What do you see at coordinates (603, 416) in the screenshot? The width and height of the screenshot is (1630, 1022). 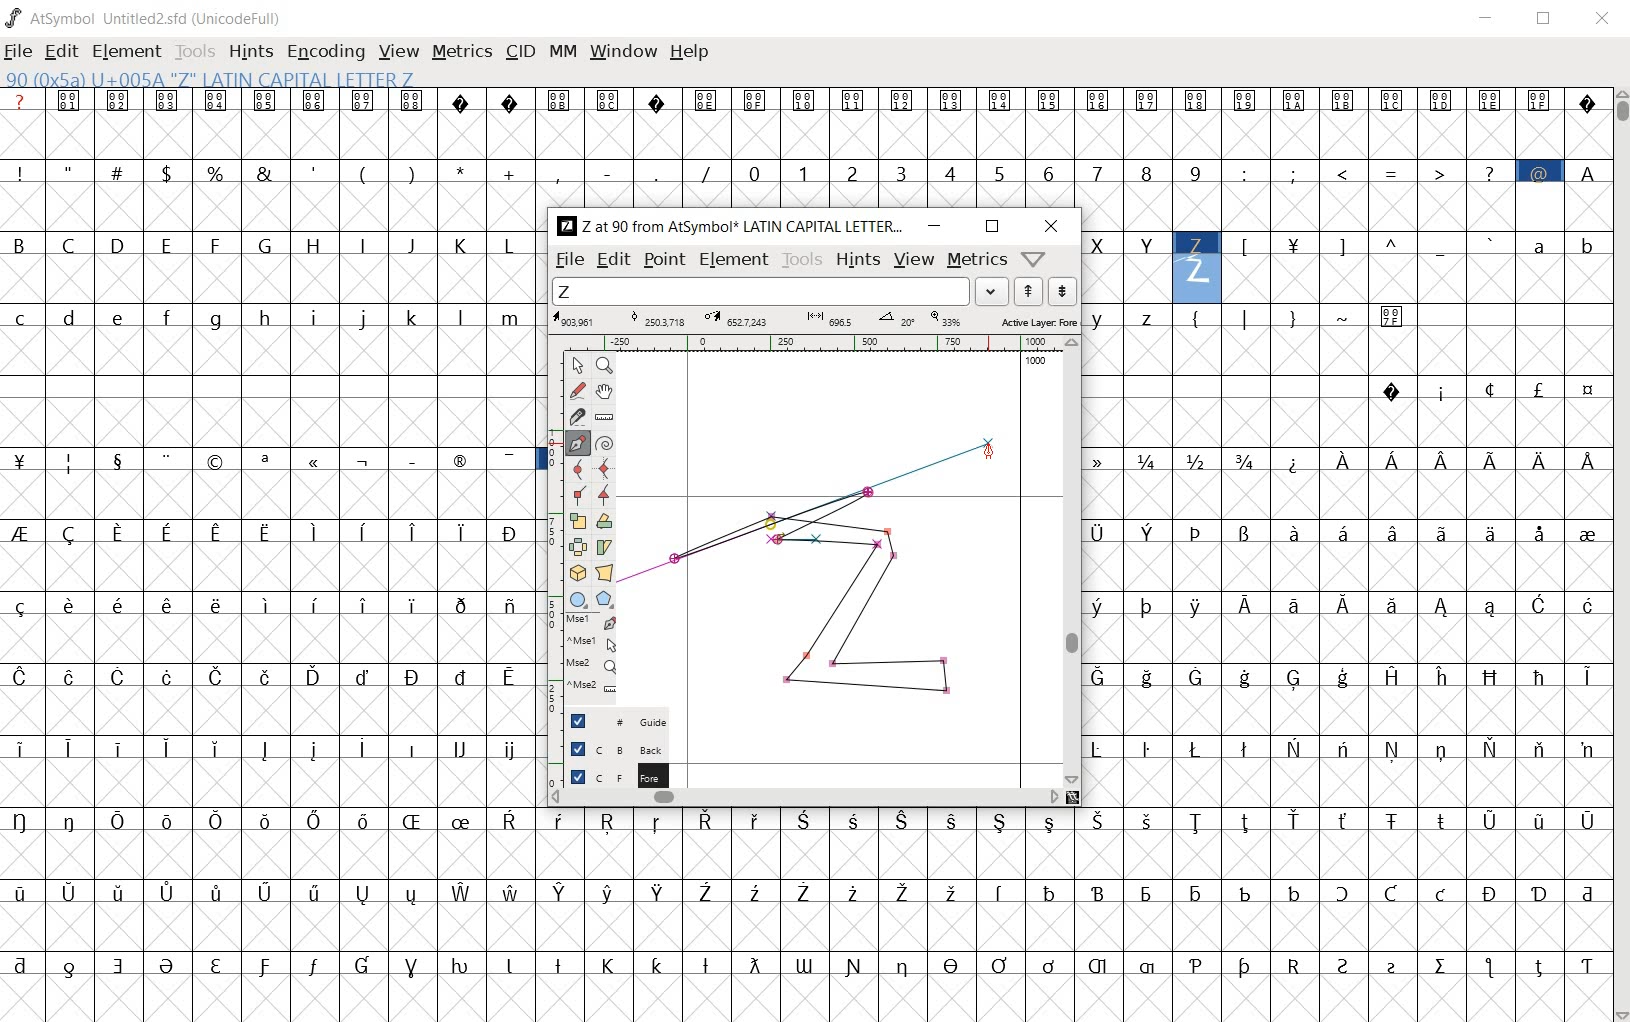 I see `measure a distance, angle between points` at bounding box center [603, 416].